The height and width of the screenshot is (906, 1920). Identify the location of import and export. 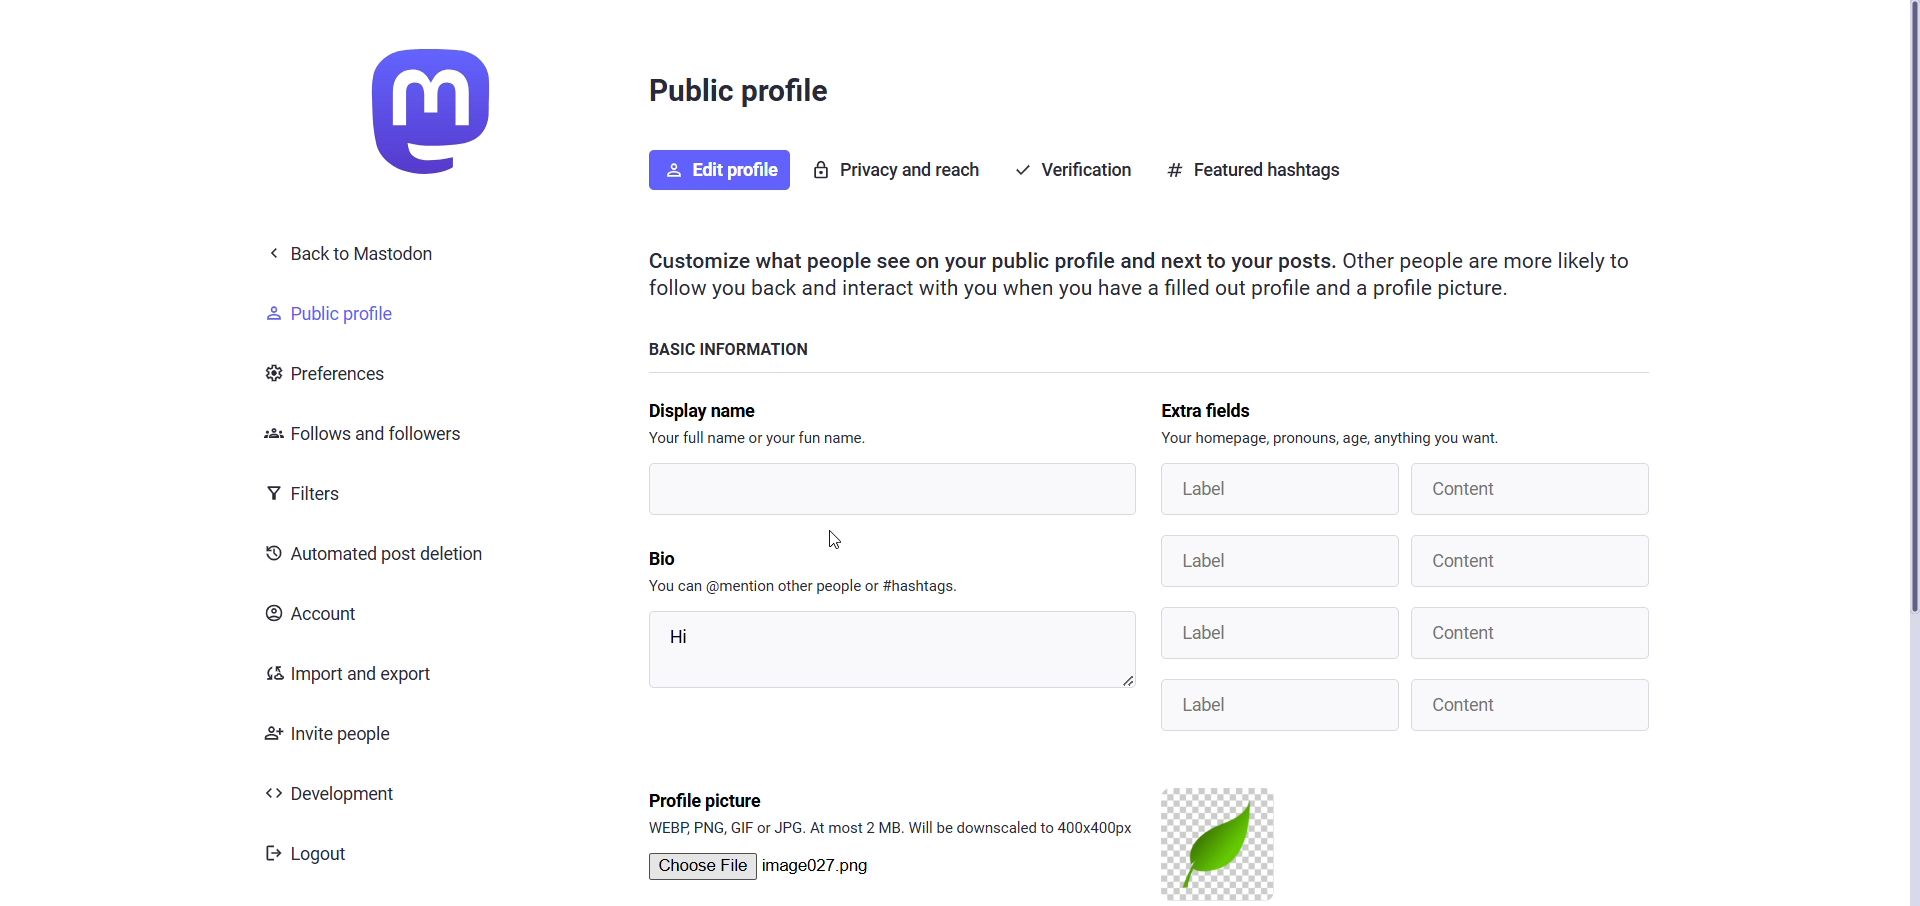
(338, 673).